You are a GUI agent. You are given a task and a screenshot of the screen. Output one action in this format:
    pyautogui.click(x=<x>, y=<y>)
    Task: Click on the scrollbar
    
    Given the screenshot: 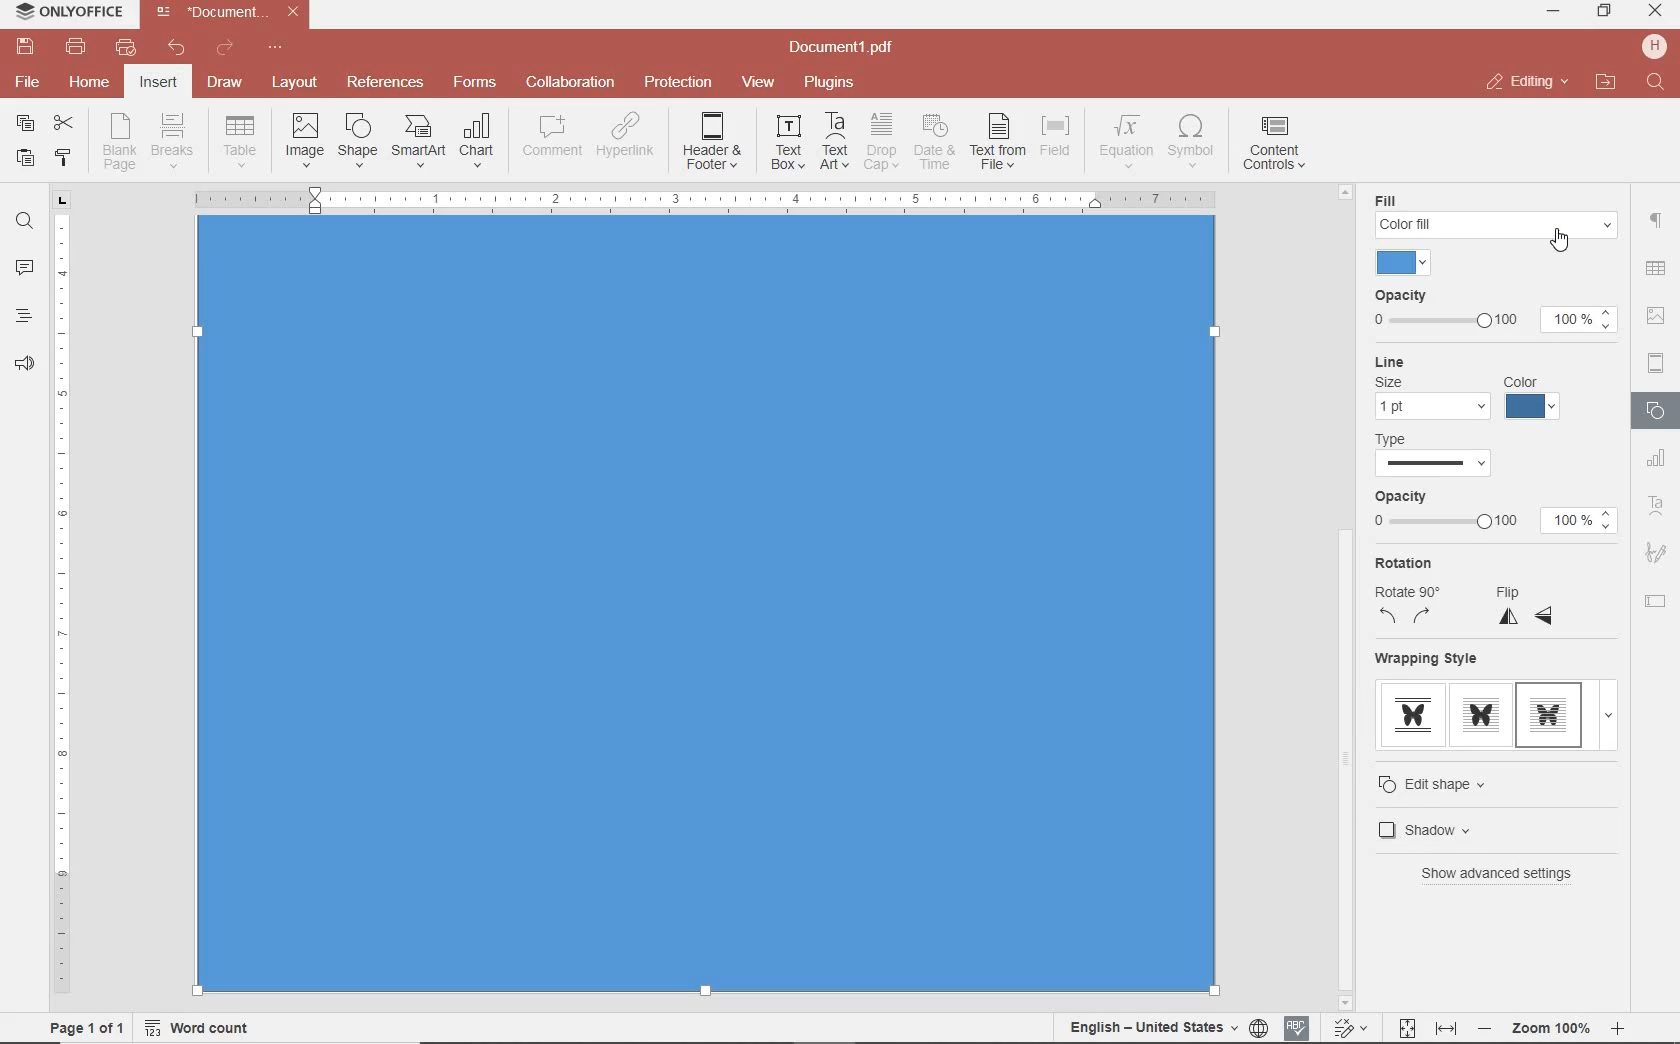 What is the action you would take?
    pyautogui.click(x=1628, y=775)
    